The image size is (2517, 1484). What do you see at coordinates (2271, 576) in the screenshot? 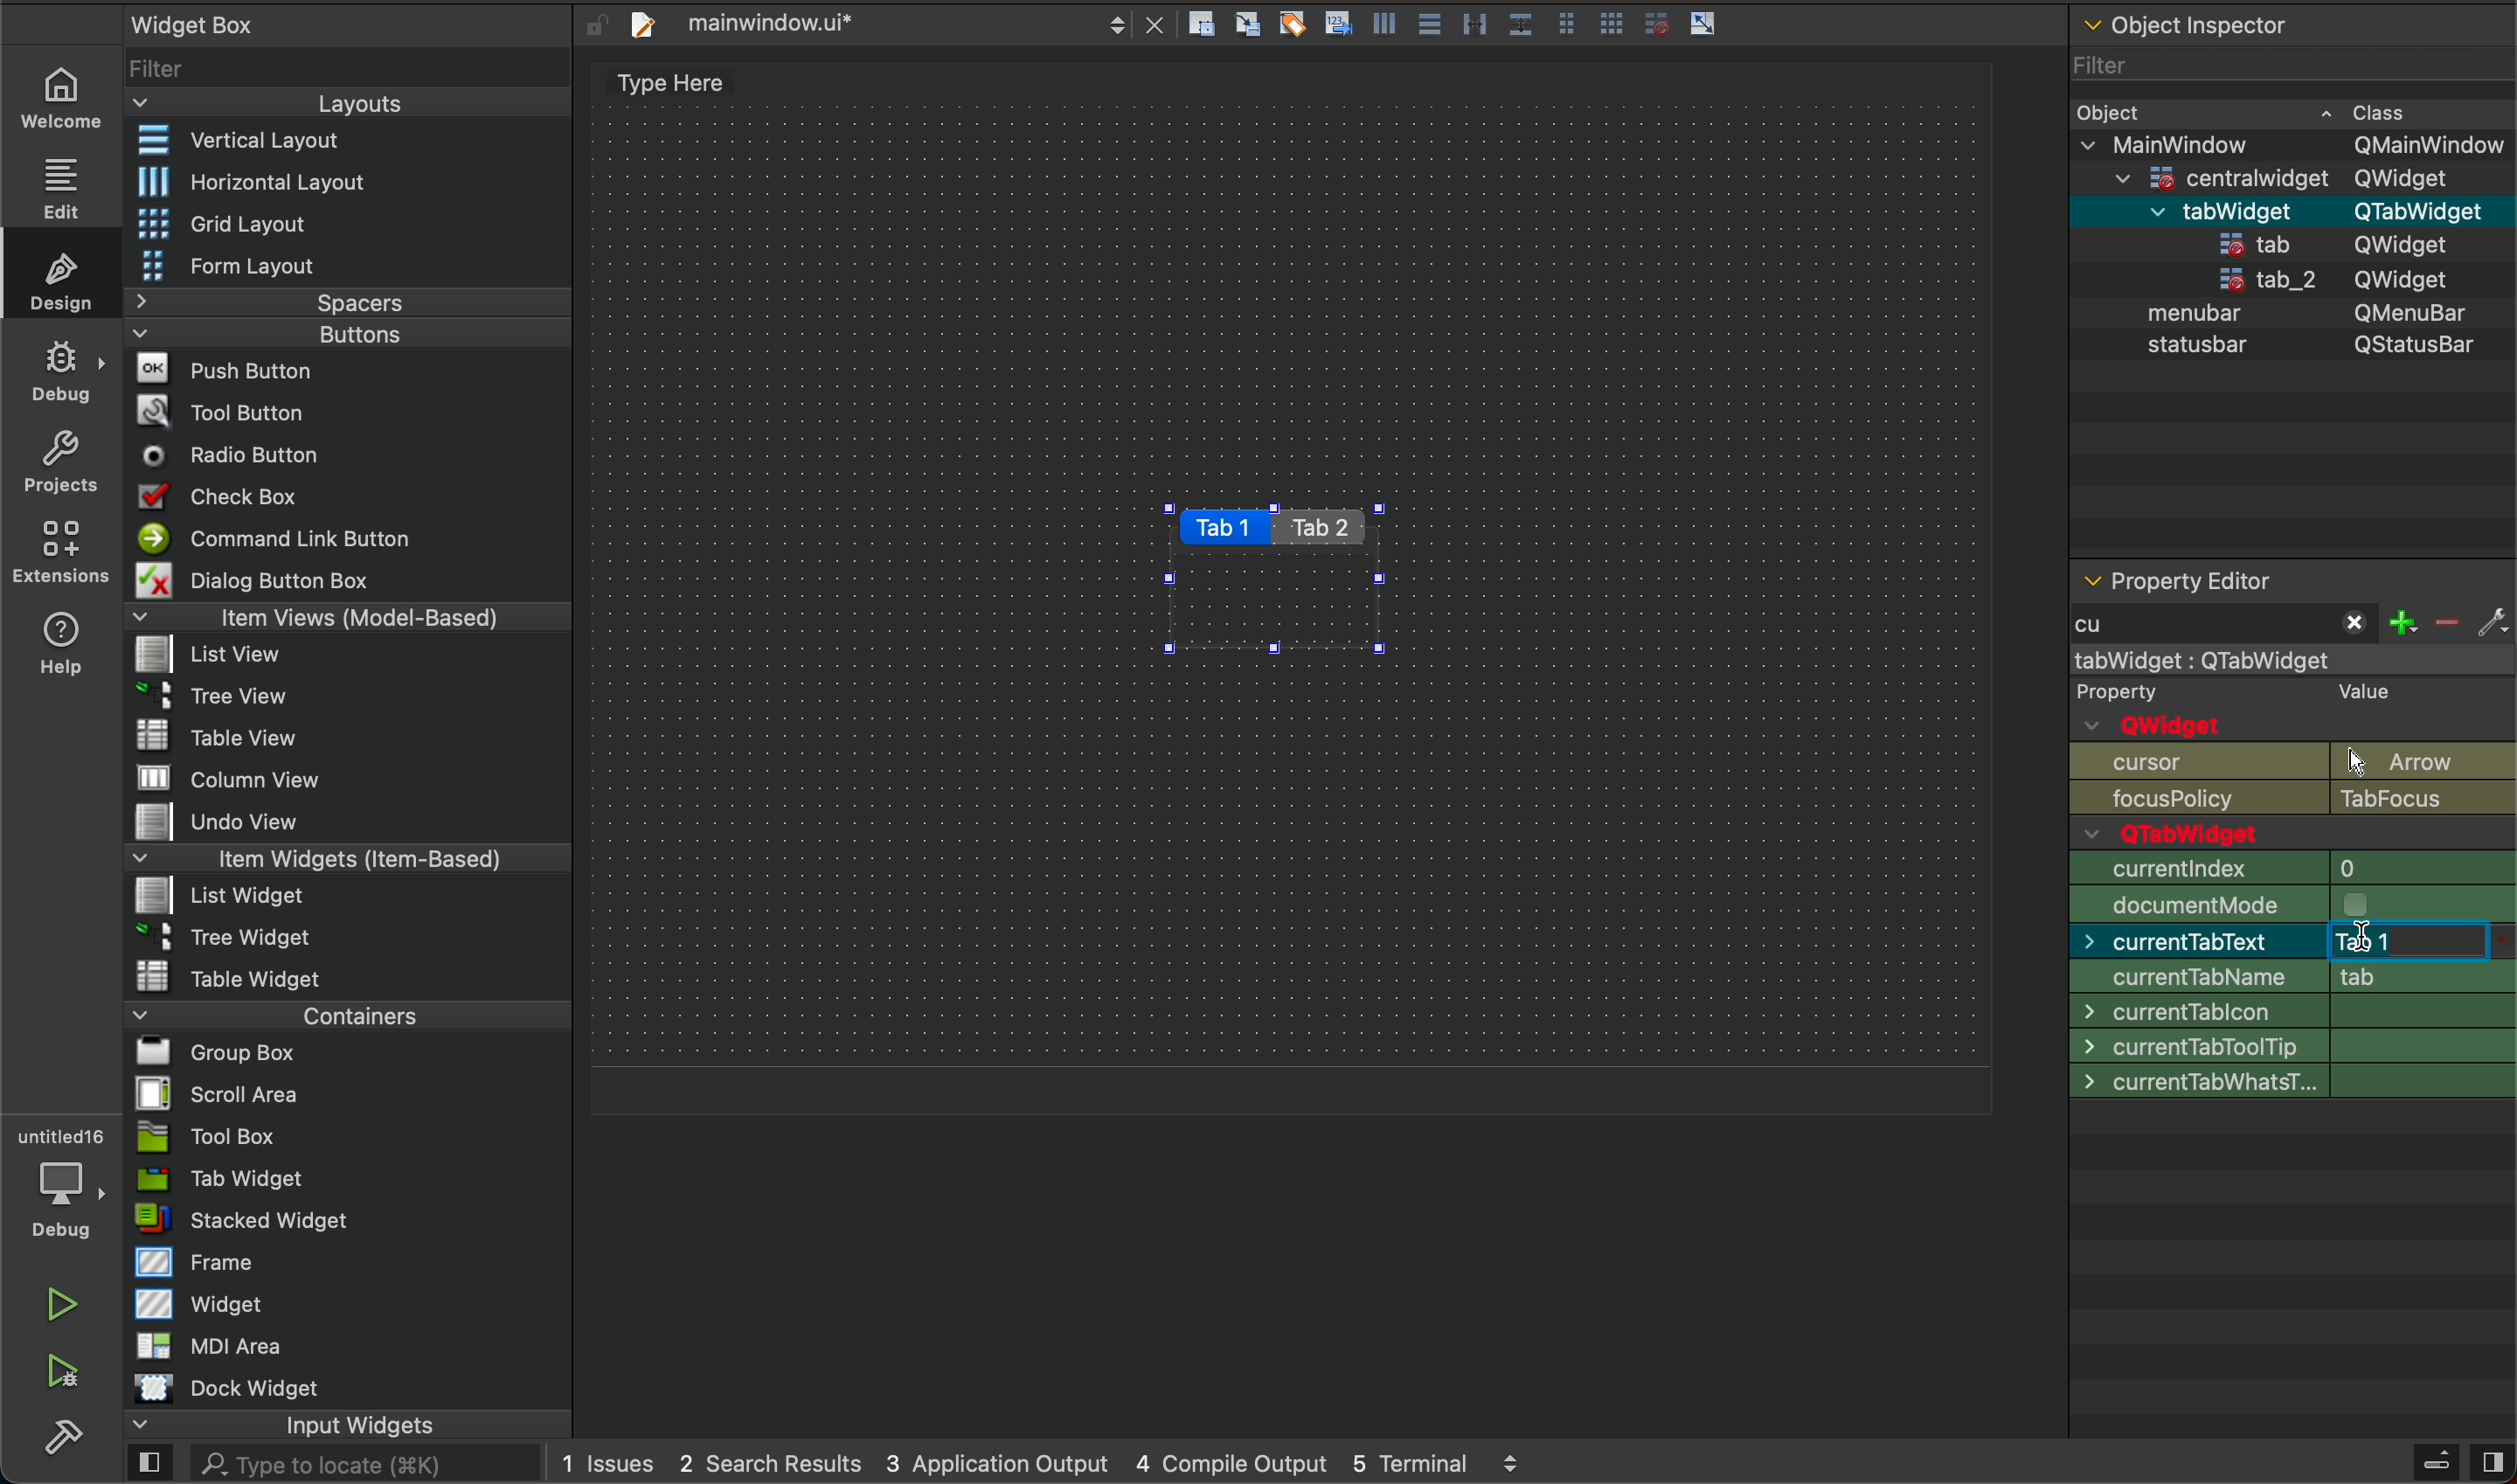
I see `property editor` at bounding box center [2271, 576].